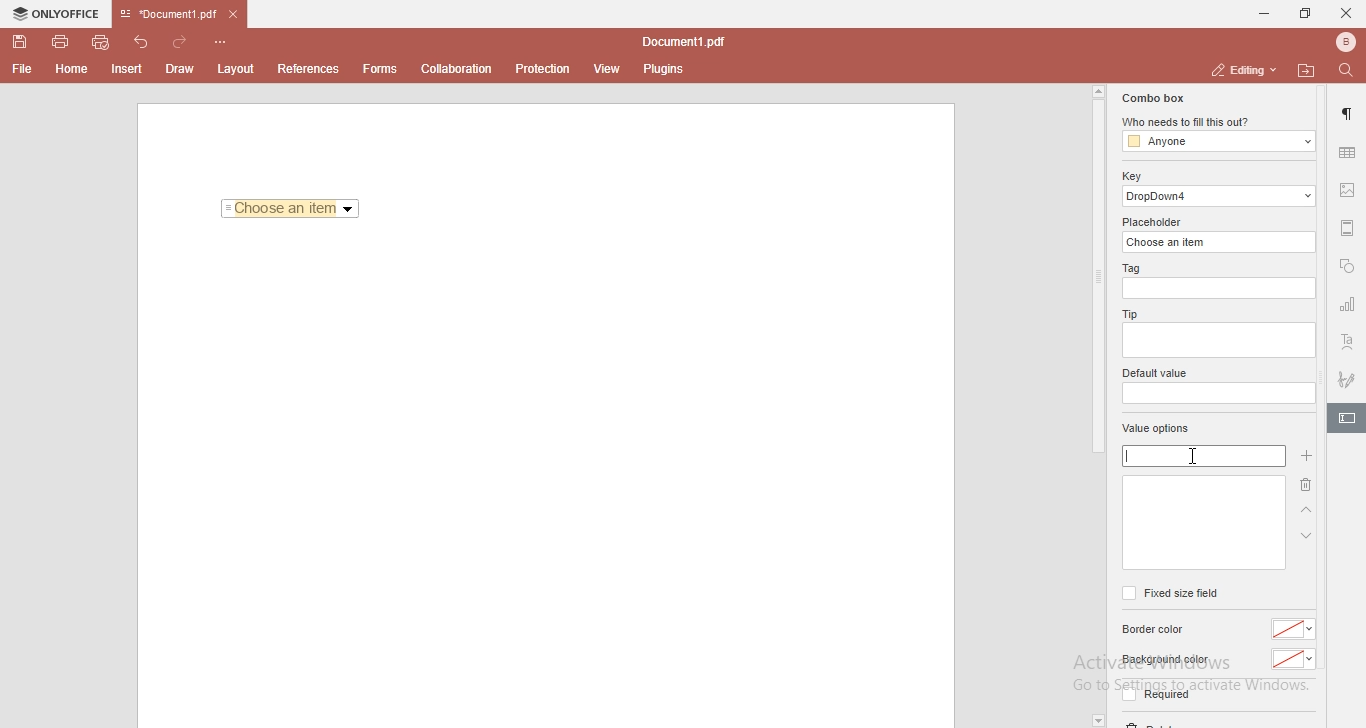 This screenshot has width=1366, height=728. I want to click on close, so click(1346, 12).